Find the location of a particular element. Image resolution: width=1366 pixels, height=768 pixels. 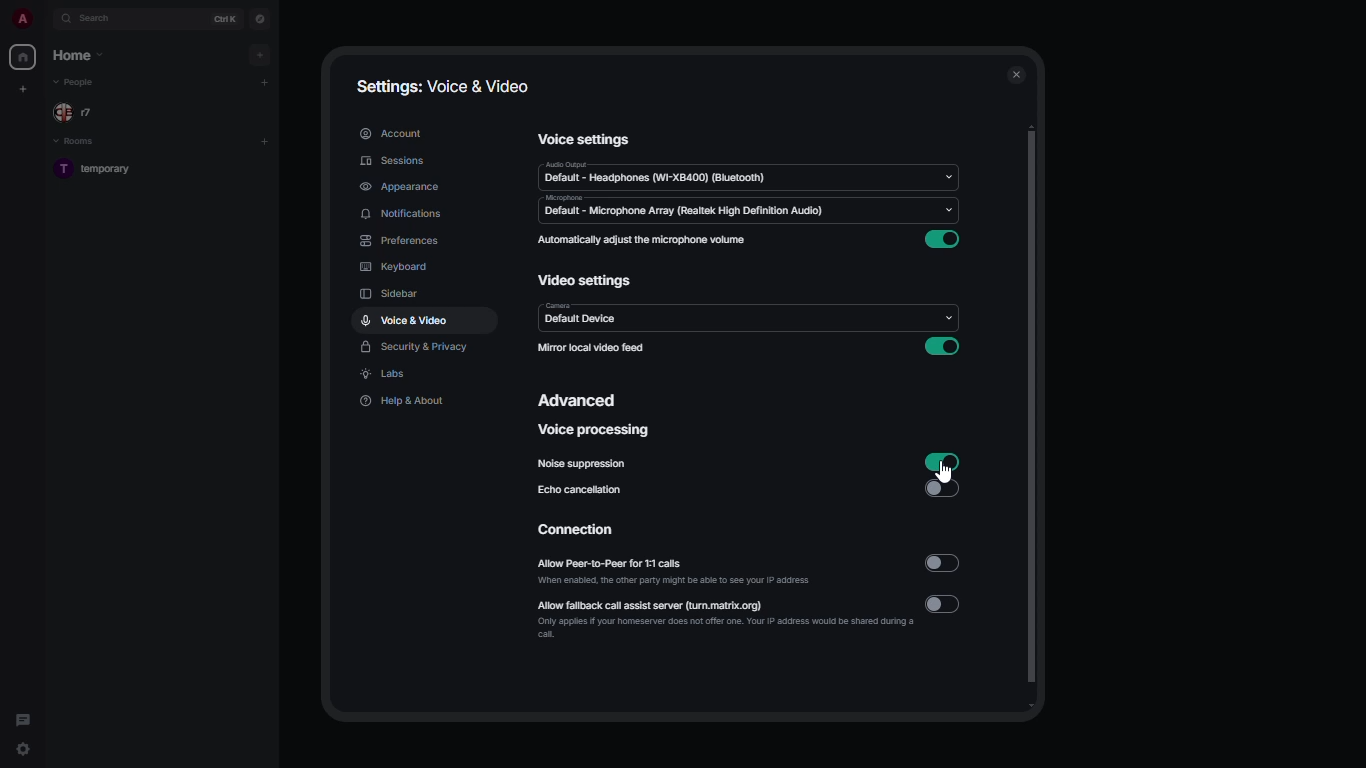

people is located at coordinates (78, 111).